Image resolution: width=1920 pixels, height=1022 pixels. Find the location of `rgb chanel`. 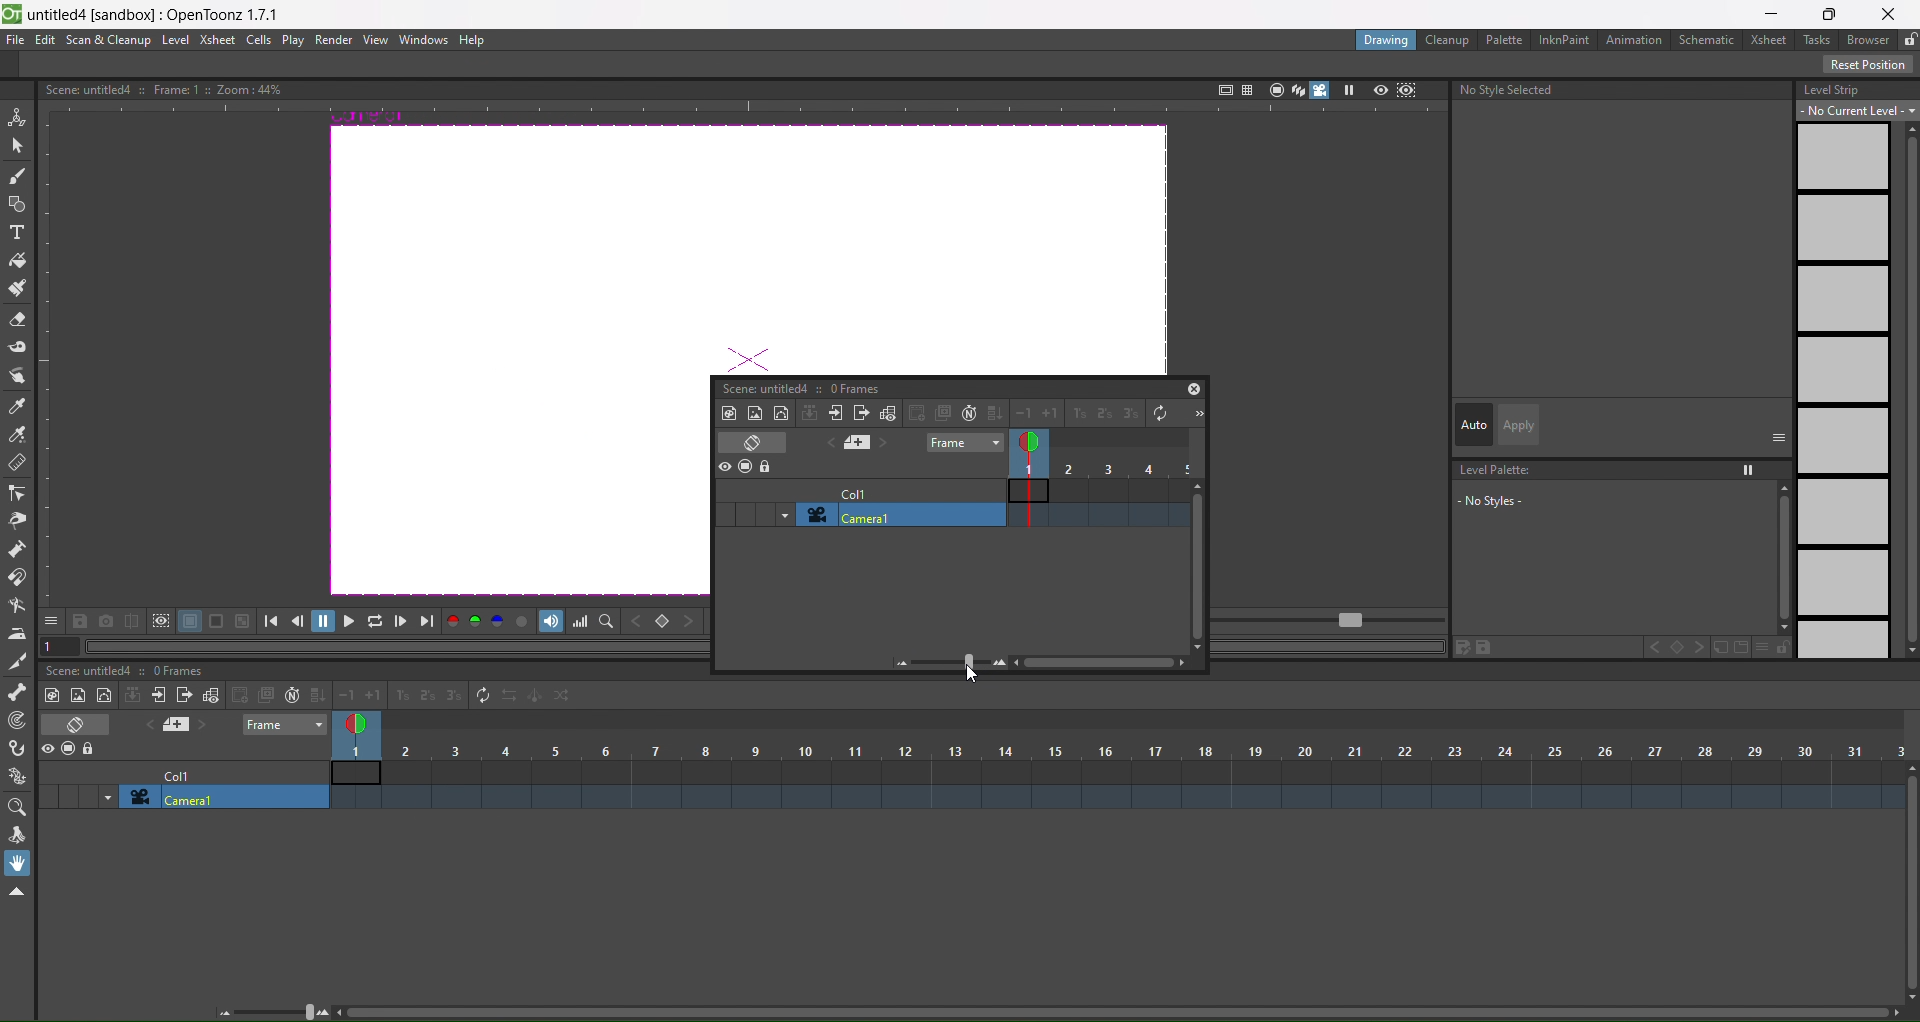

rgb chanel is located at coordinates (478, 622).